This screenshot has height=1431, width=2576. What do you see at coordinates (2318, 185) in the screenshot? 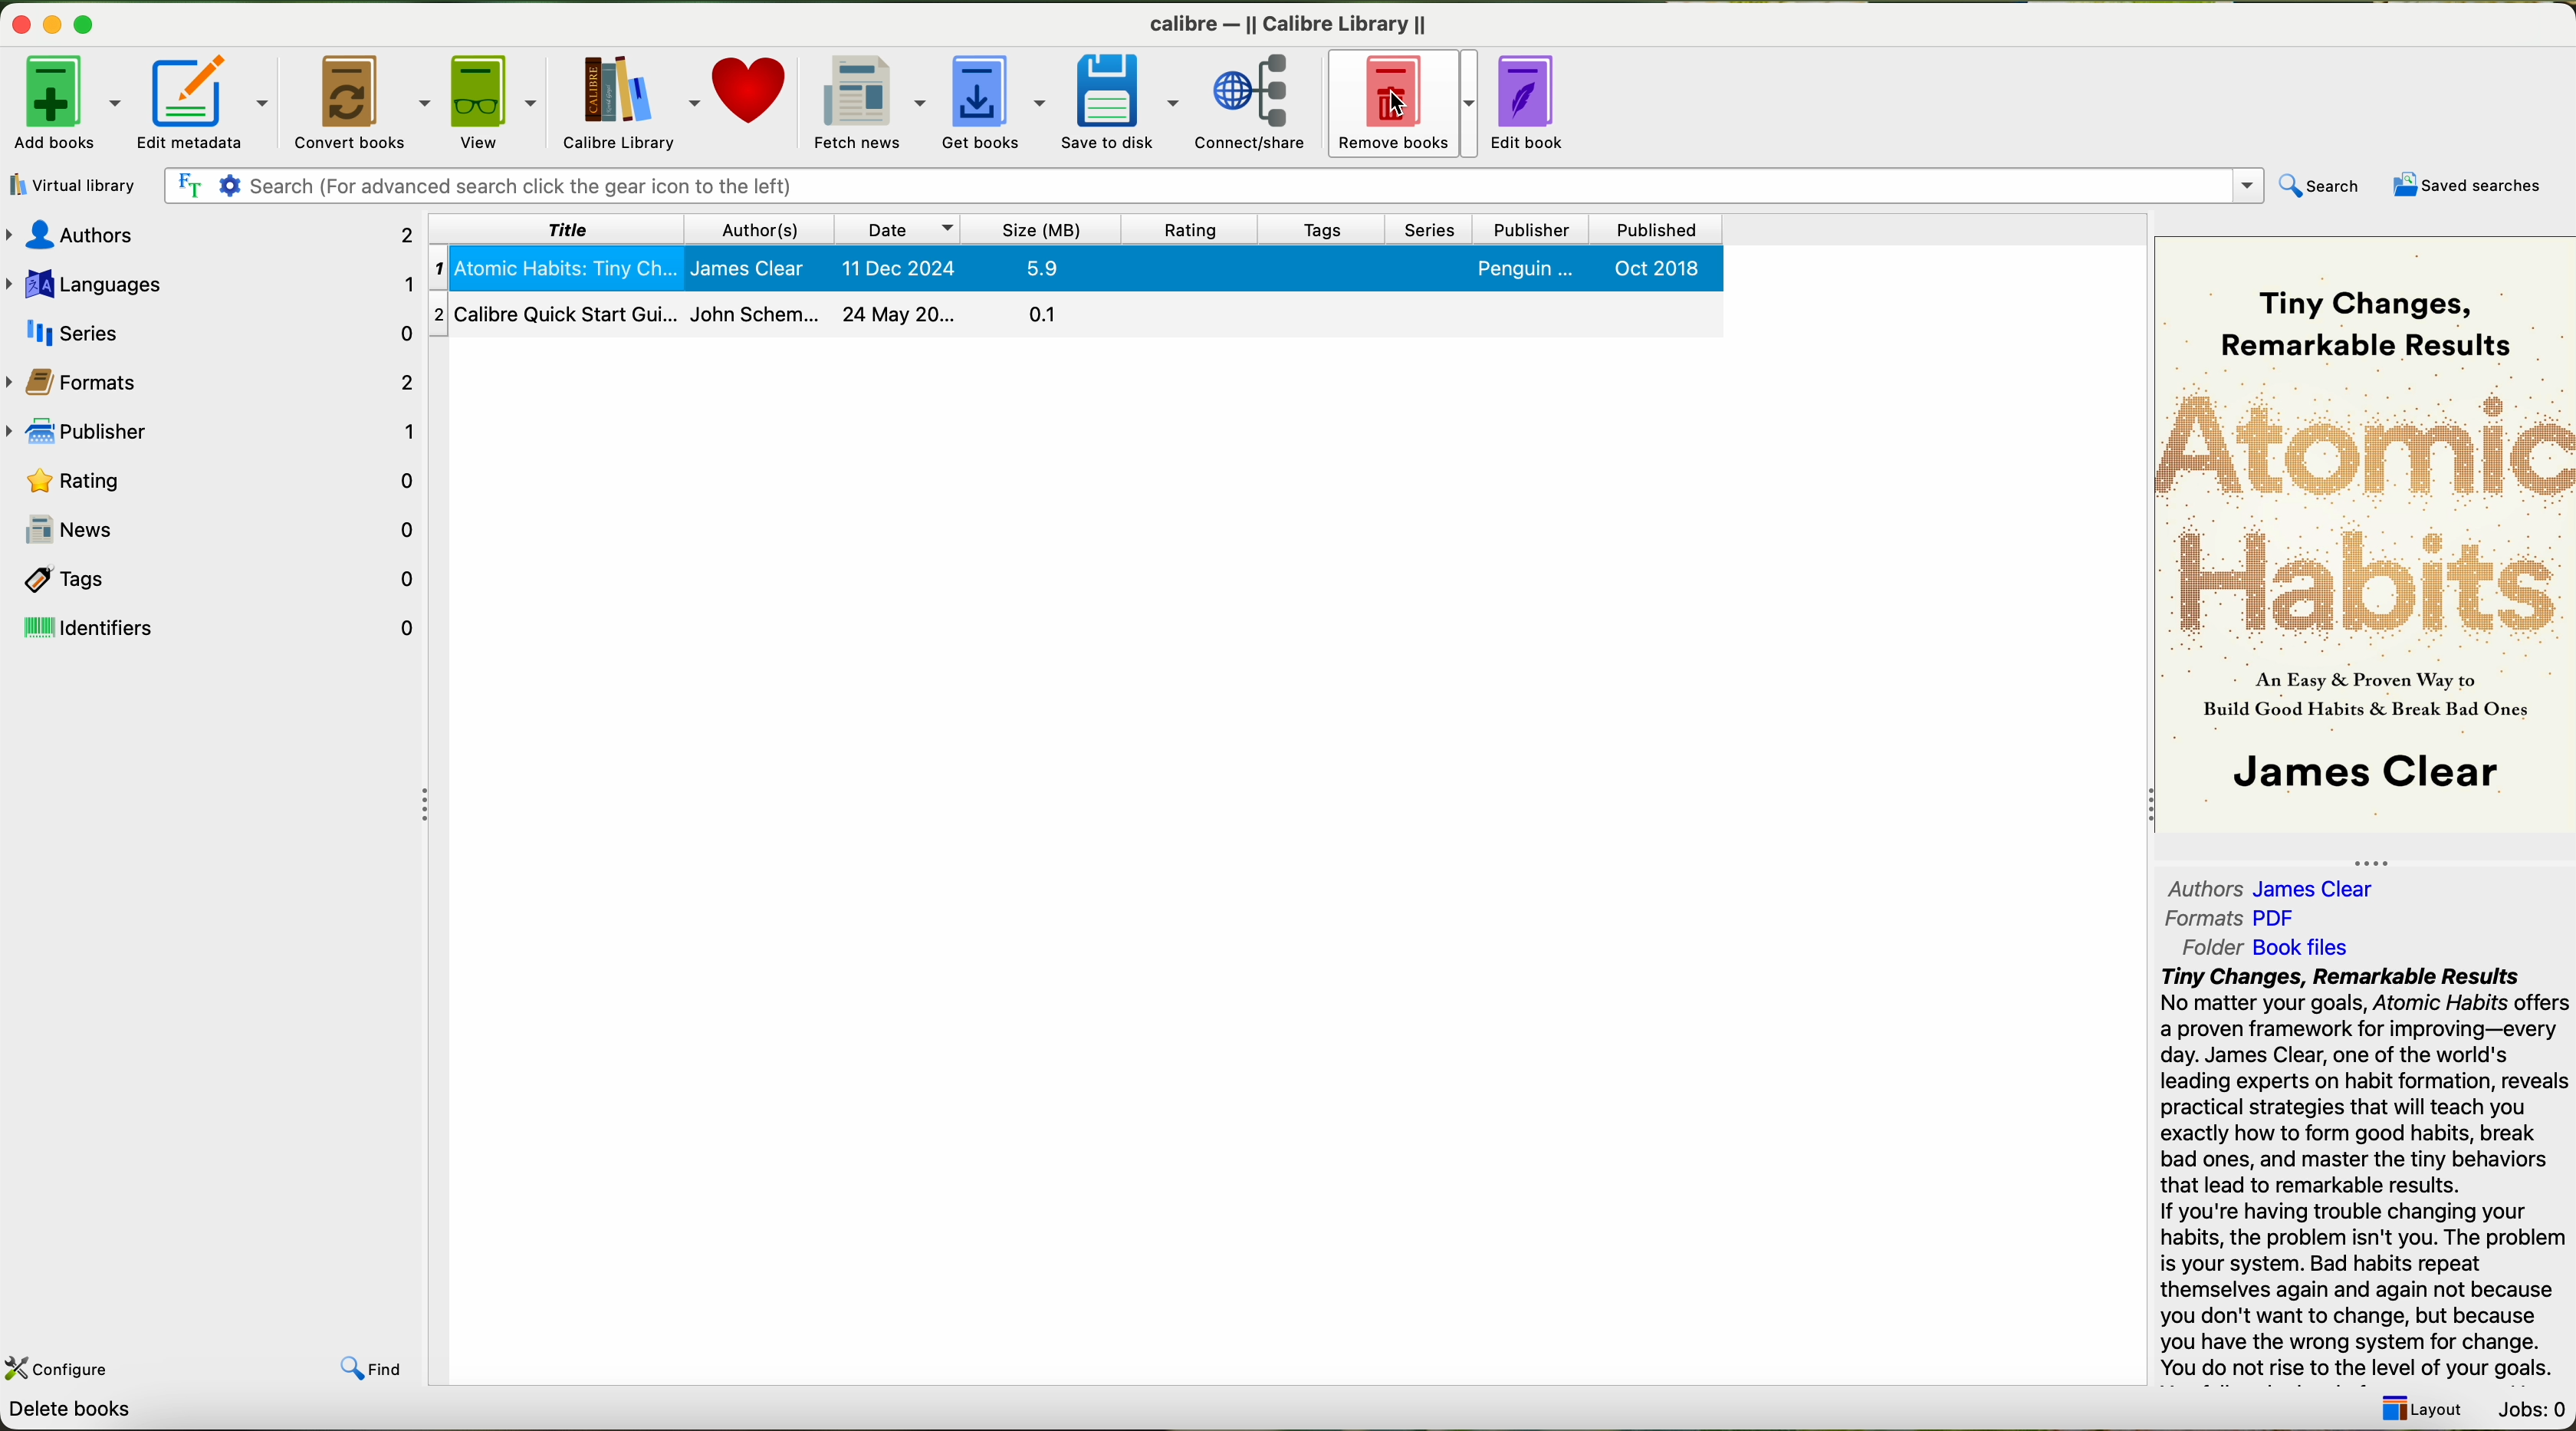
I see `search` at bounding box center [2318, 185].